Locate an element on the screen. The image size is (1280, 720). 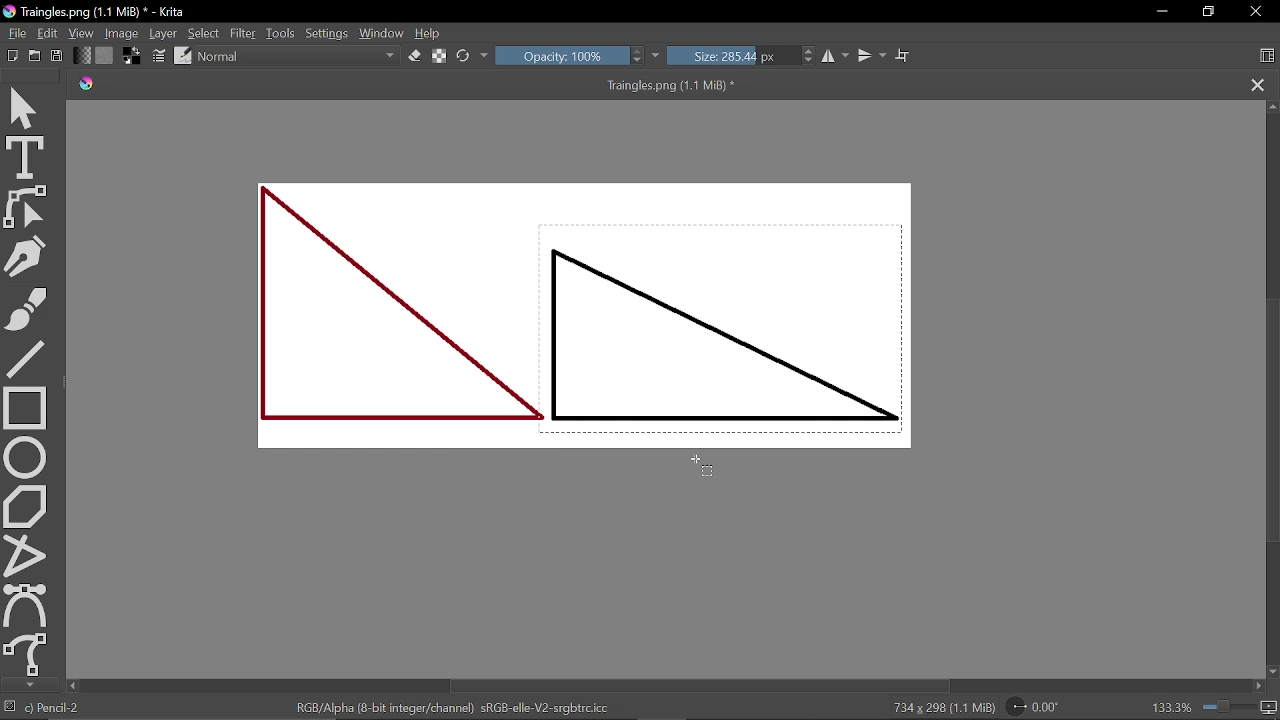
Move down tool is located at coordinates (27, 685).